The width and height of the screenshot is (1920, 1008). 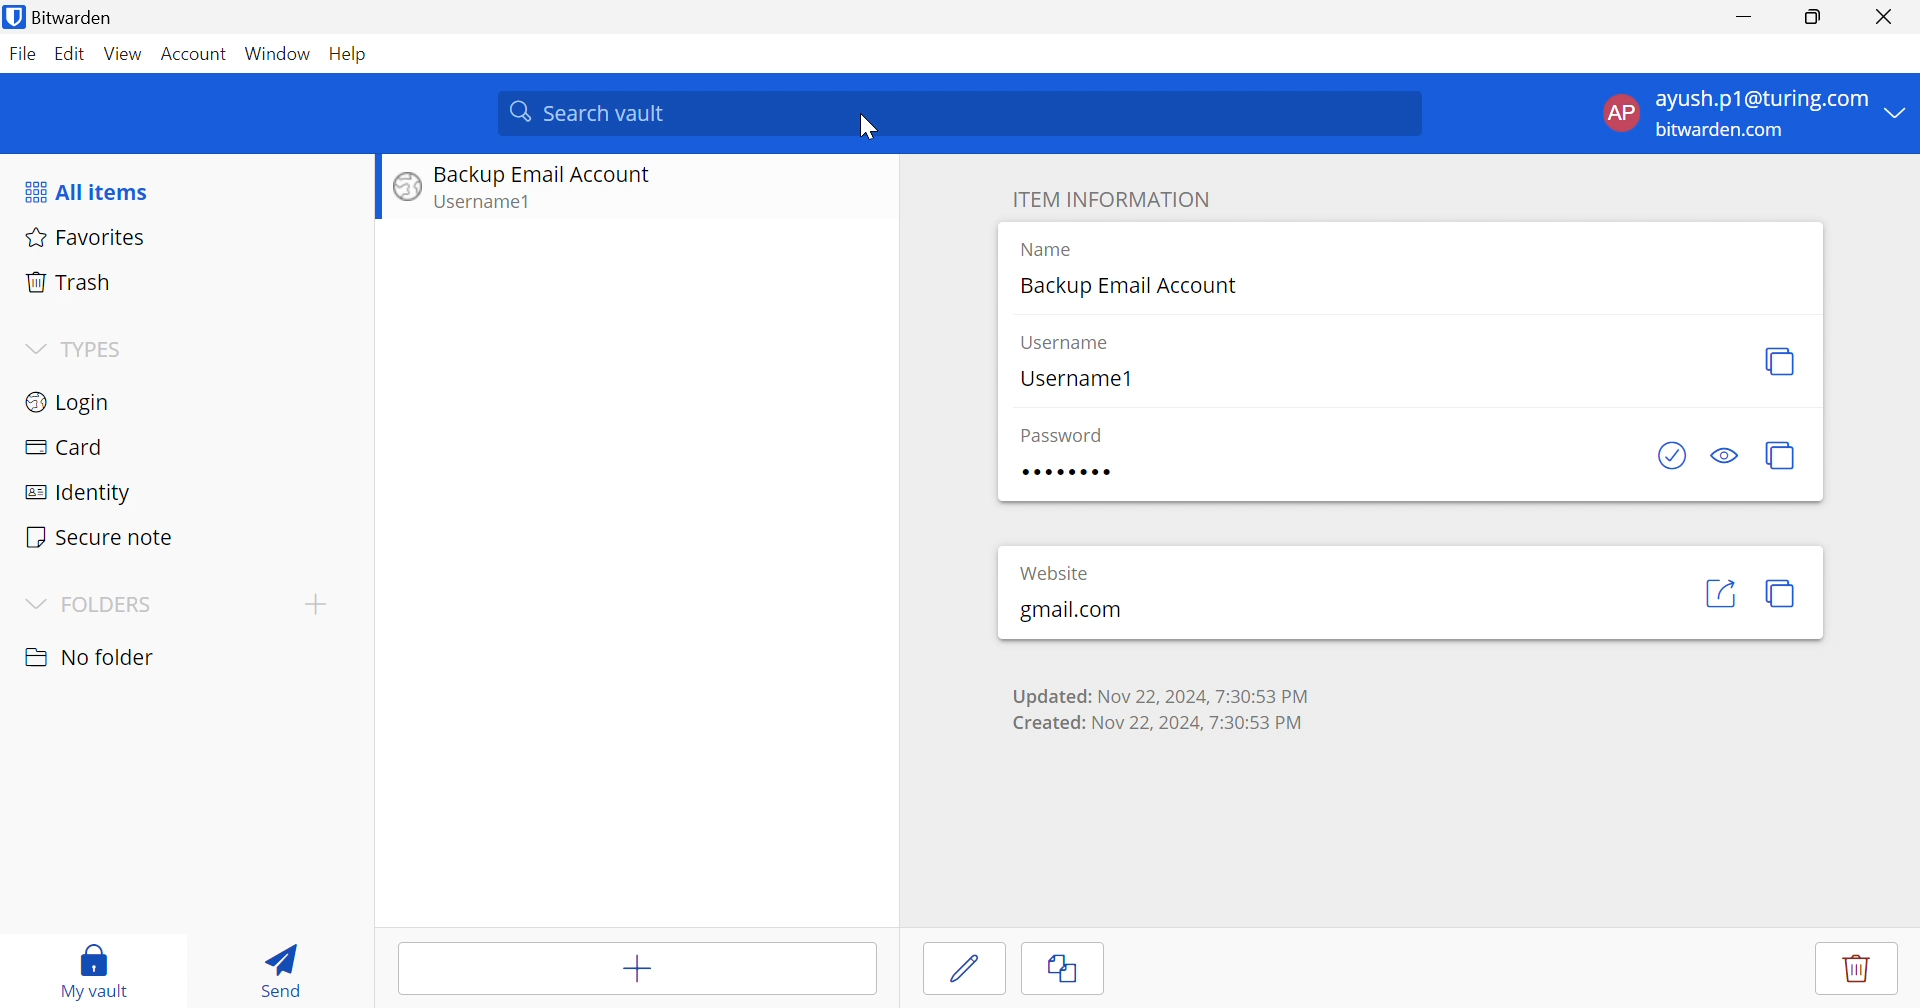 I want to click on Card, so click(x=63, y=449).